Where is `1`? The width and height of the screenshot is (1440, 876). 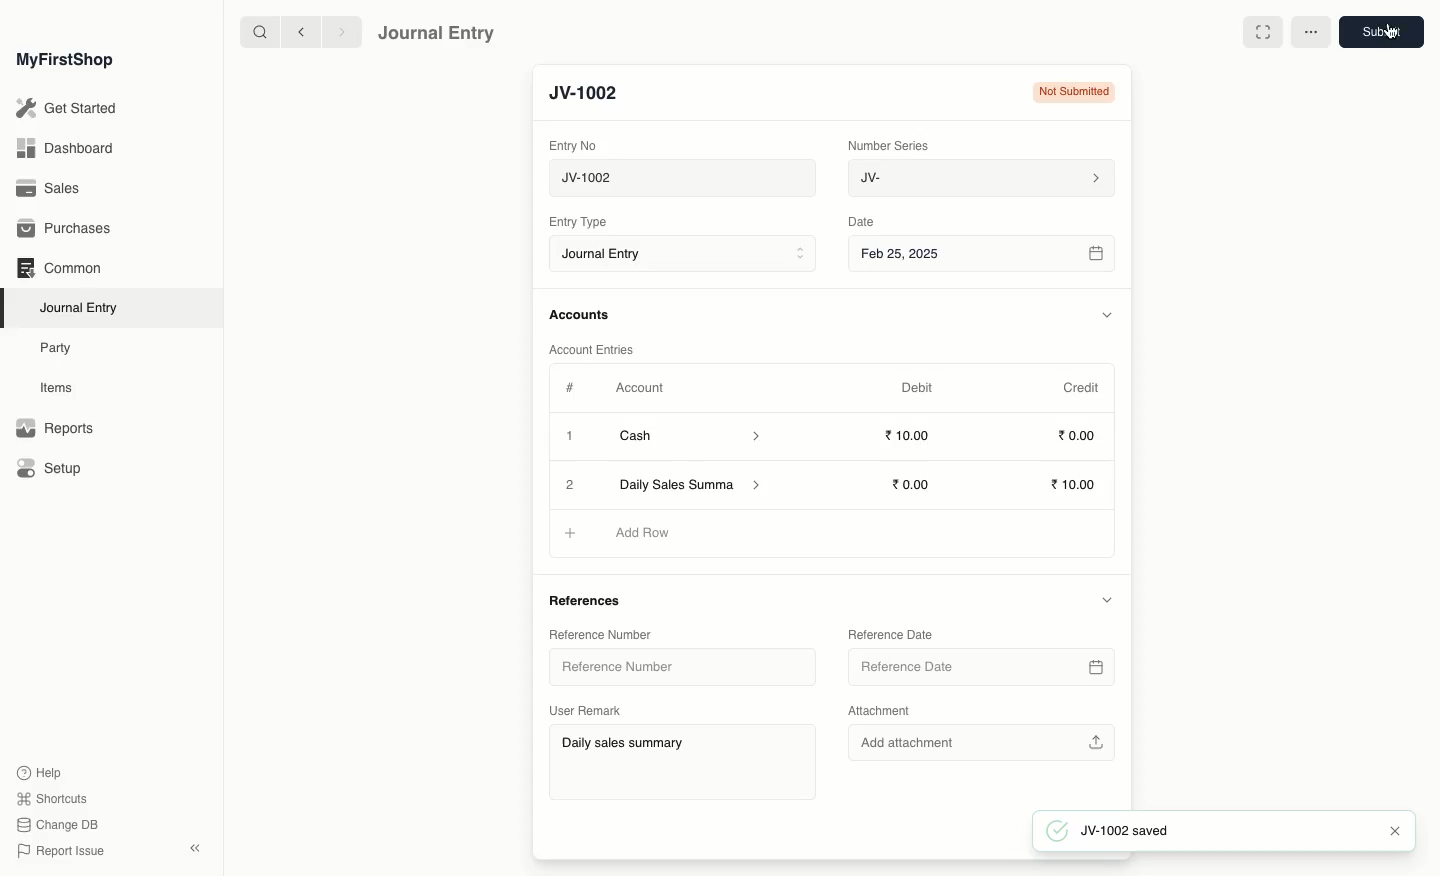
1 is located at coordinates (572, 438).